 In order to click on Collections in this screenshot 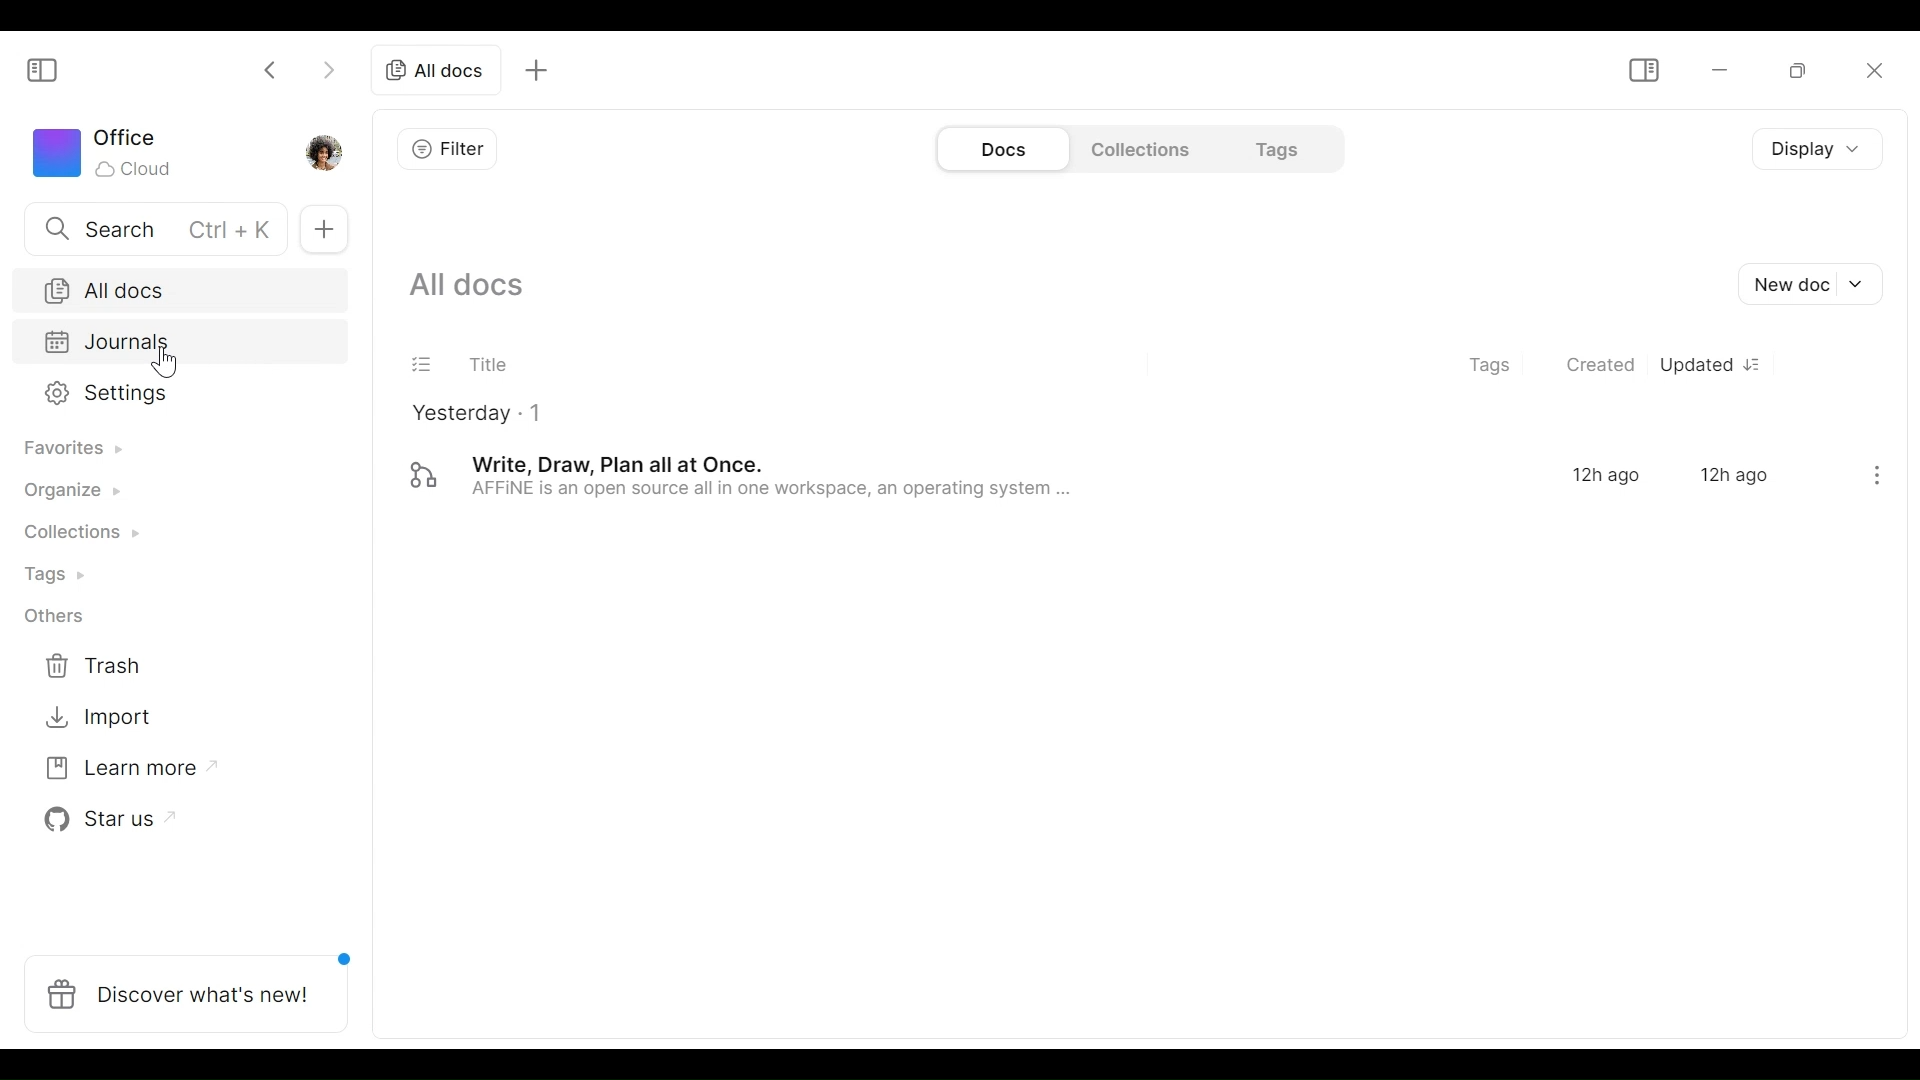, I will do `click(1139, 148)`.